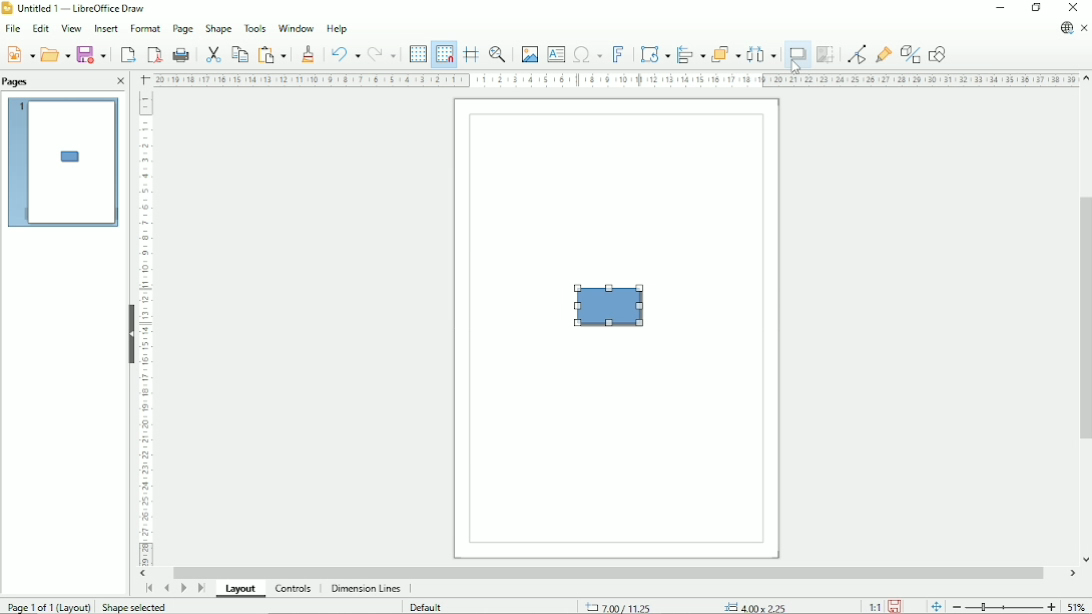 This screenshot has width=1092, height=614. Describe the element at coordinates (367, 589) in the screenshot. I see `Dimension lines` at that location.